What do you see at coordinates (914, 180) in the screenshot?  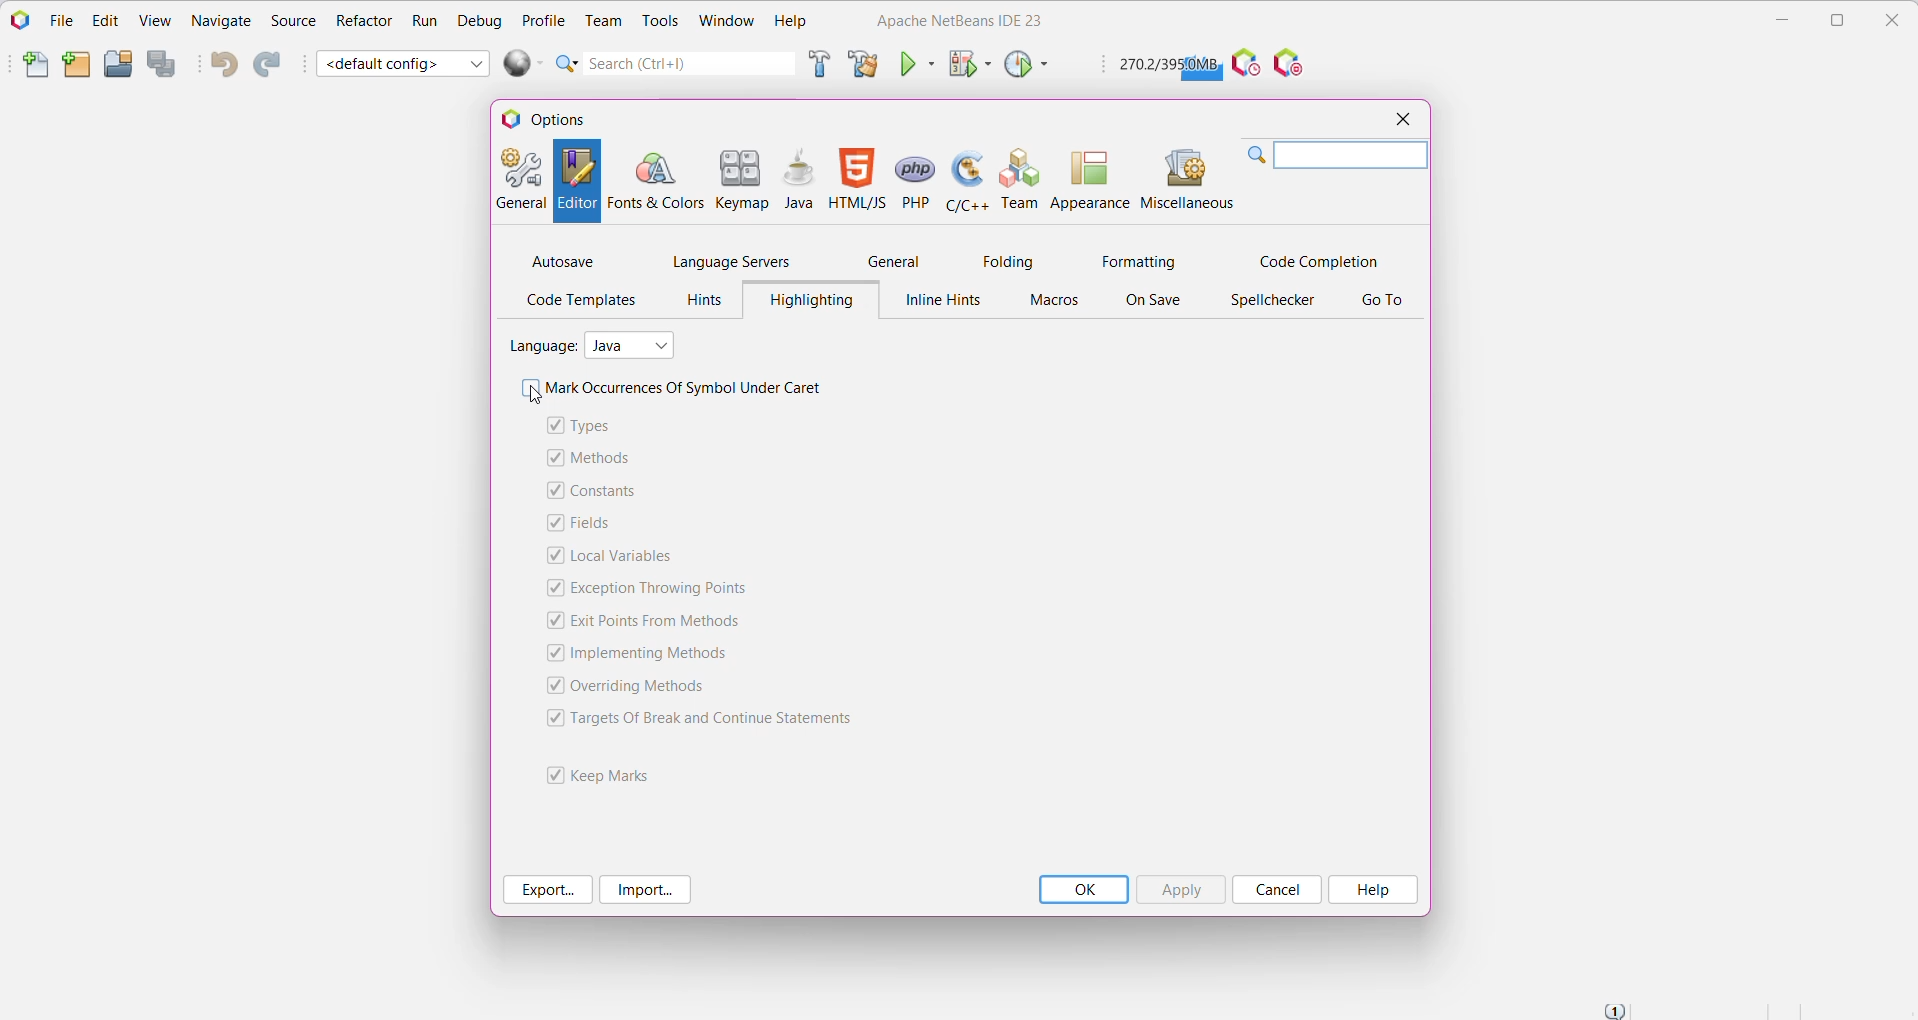 I see `PHP` at bounding box center [914, 180].